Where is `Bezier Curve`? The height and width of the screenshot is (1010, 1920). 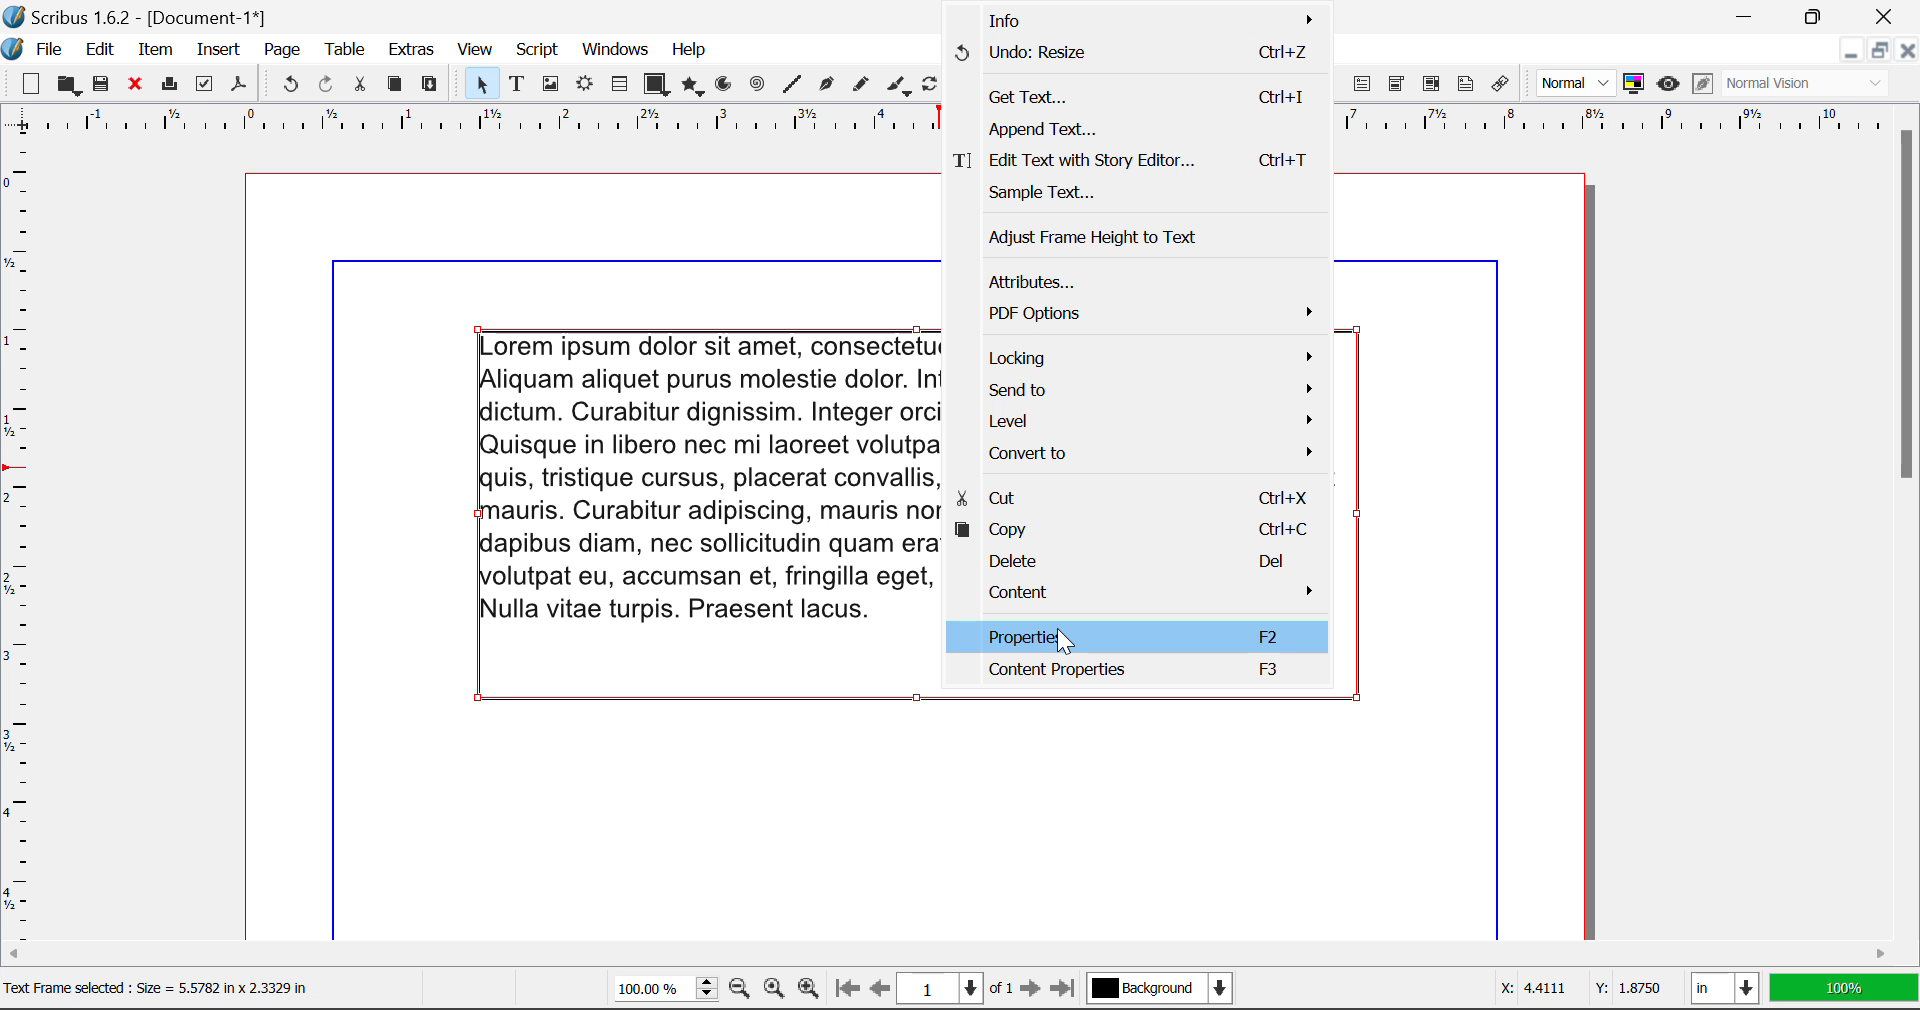
Bezier Curve is located at coordinates (827, 87).